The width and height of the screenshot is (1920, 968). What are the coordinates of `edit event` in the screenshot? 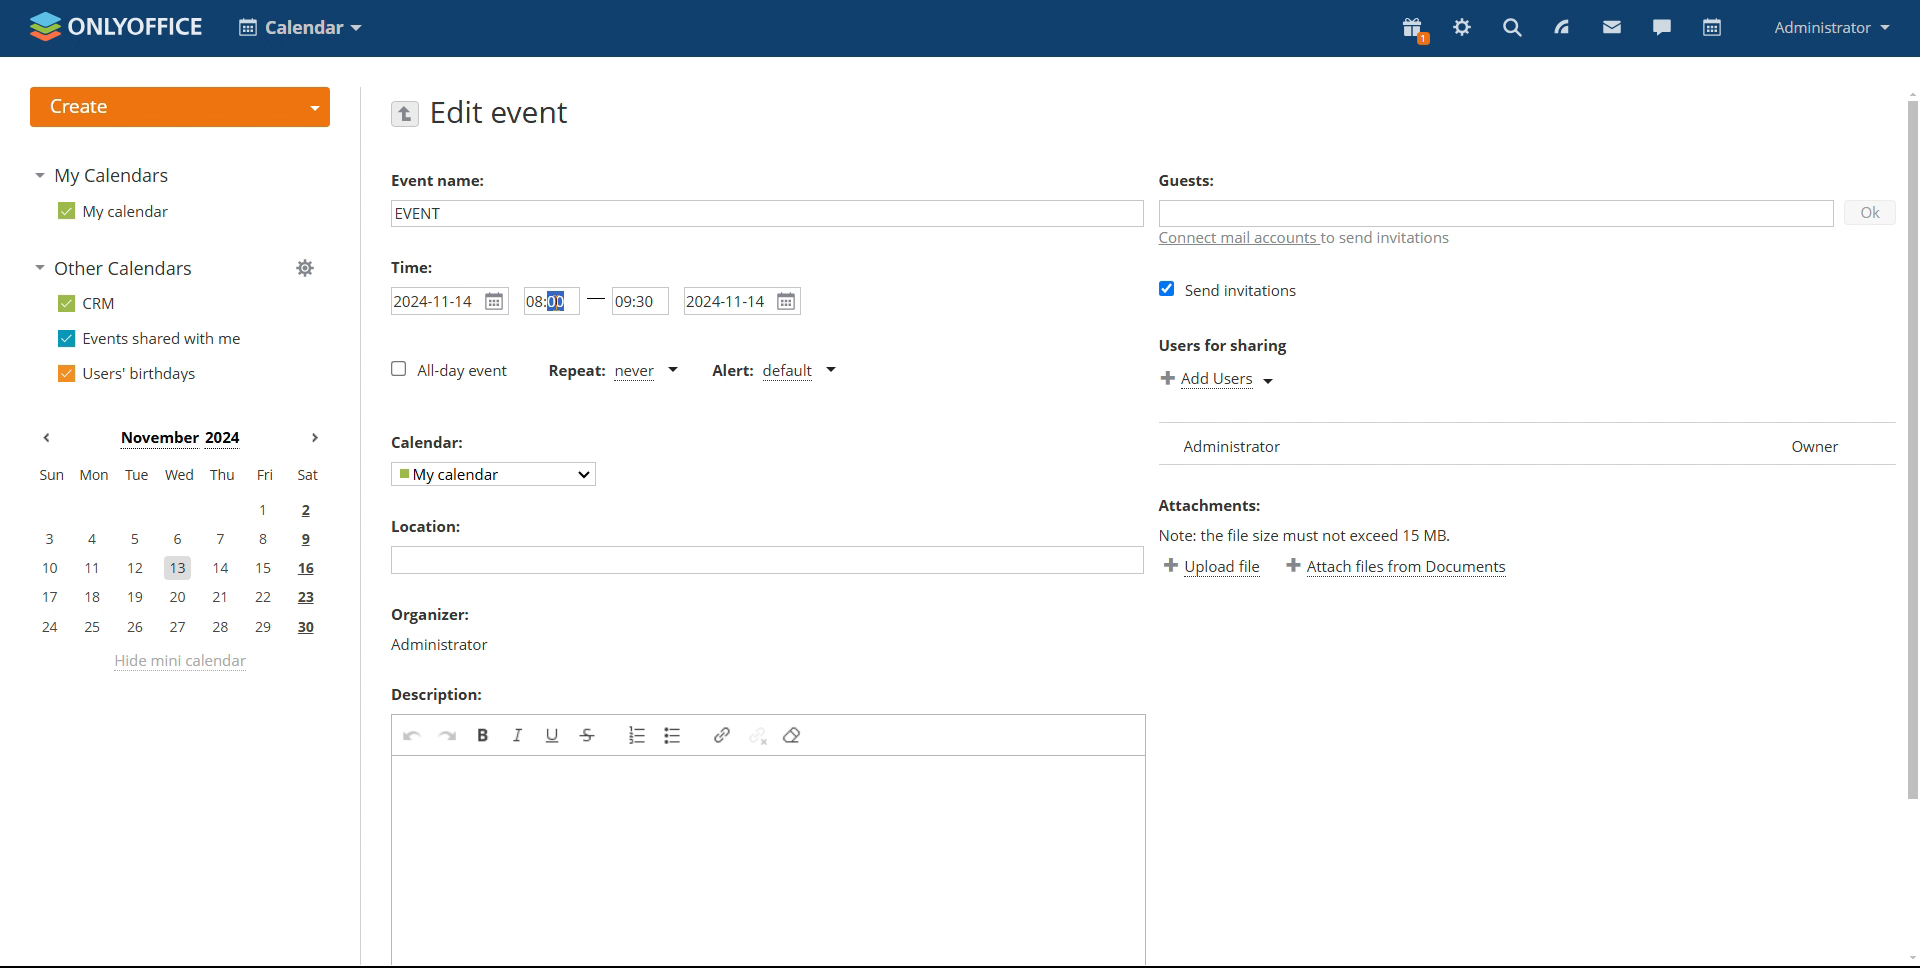 It's located at (501, 113).